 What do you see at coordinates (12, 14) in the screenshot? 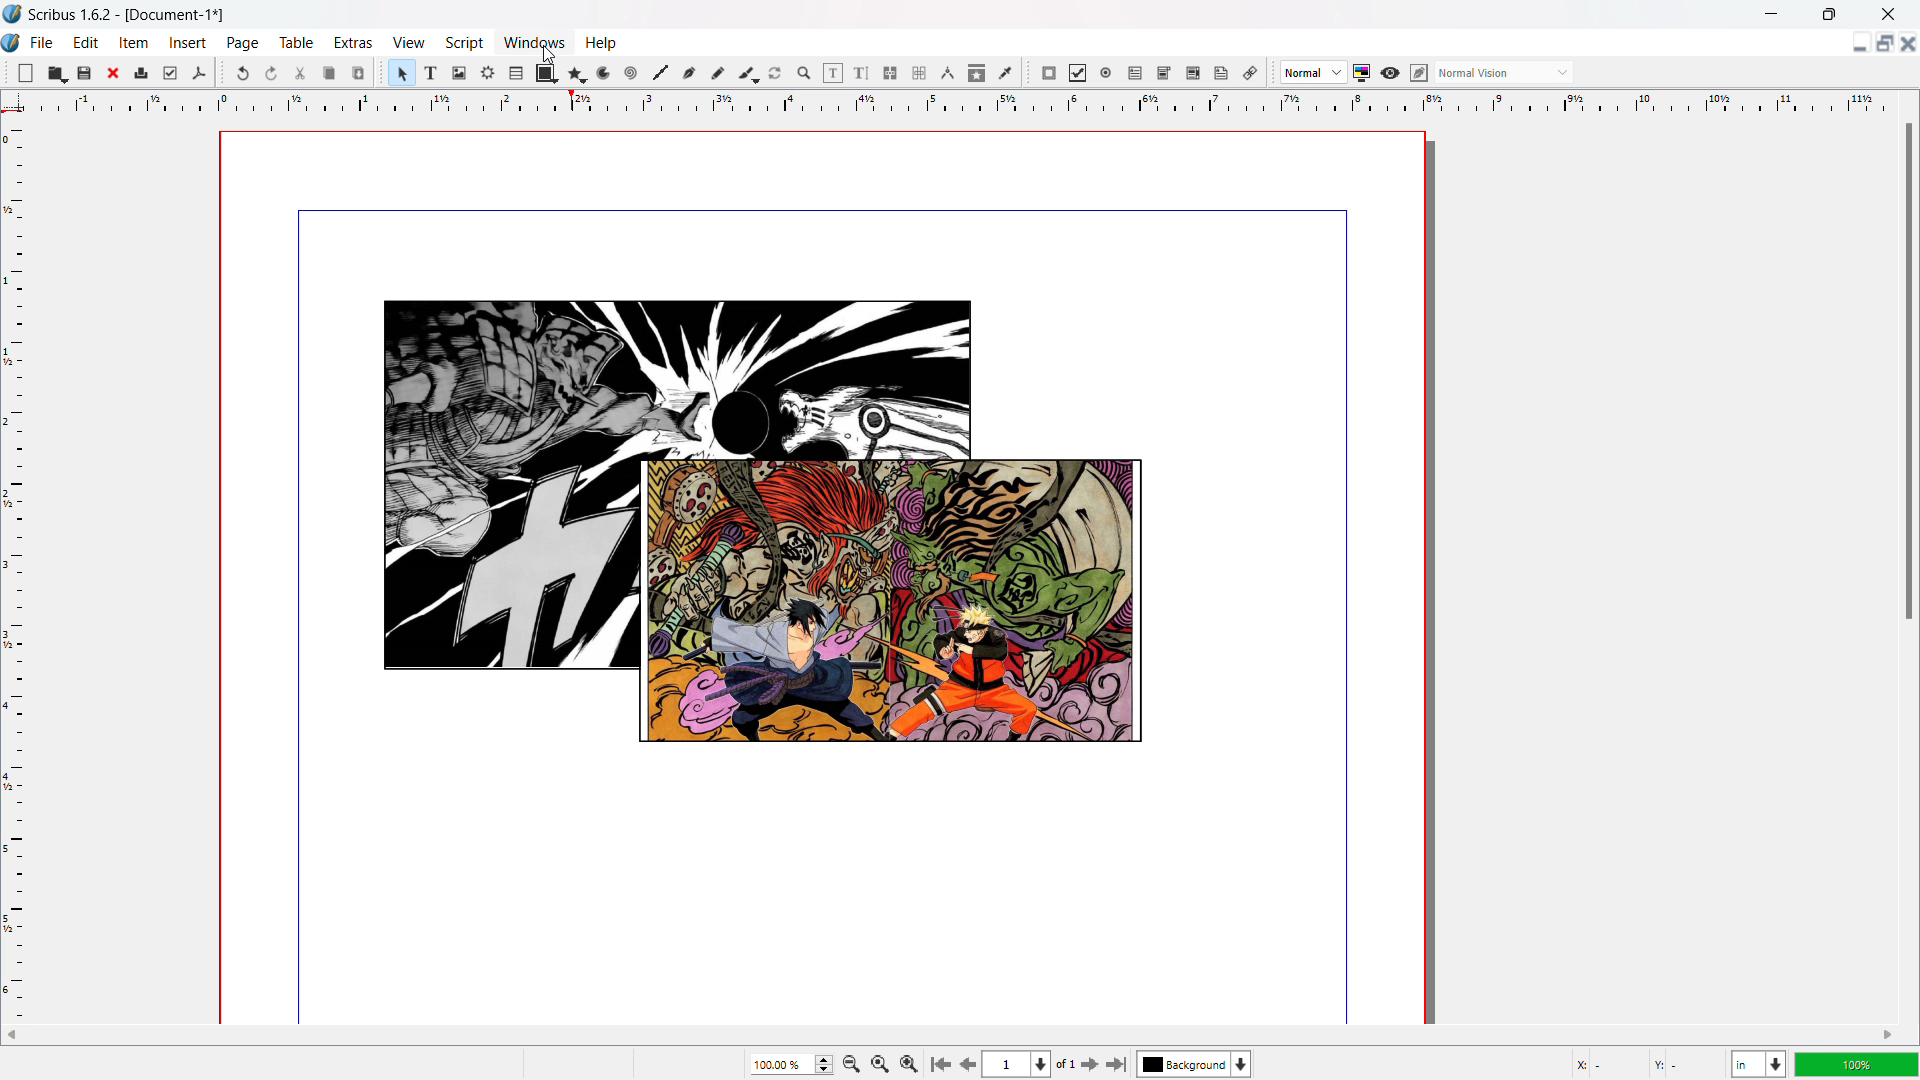
I see `logo` at bounding box center [12, 14].